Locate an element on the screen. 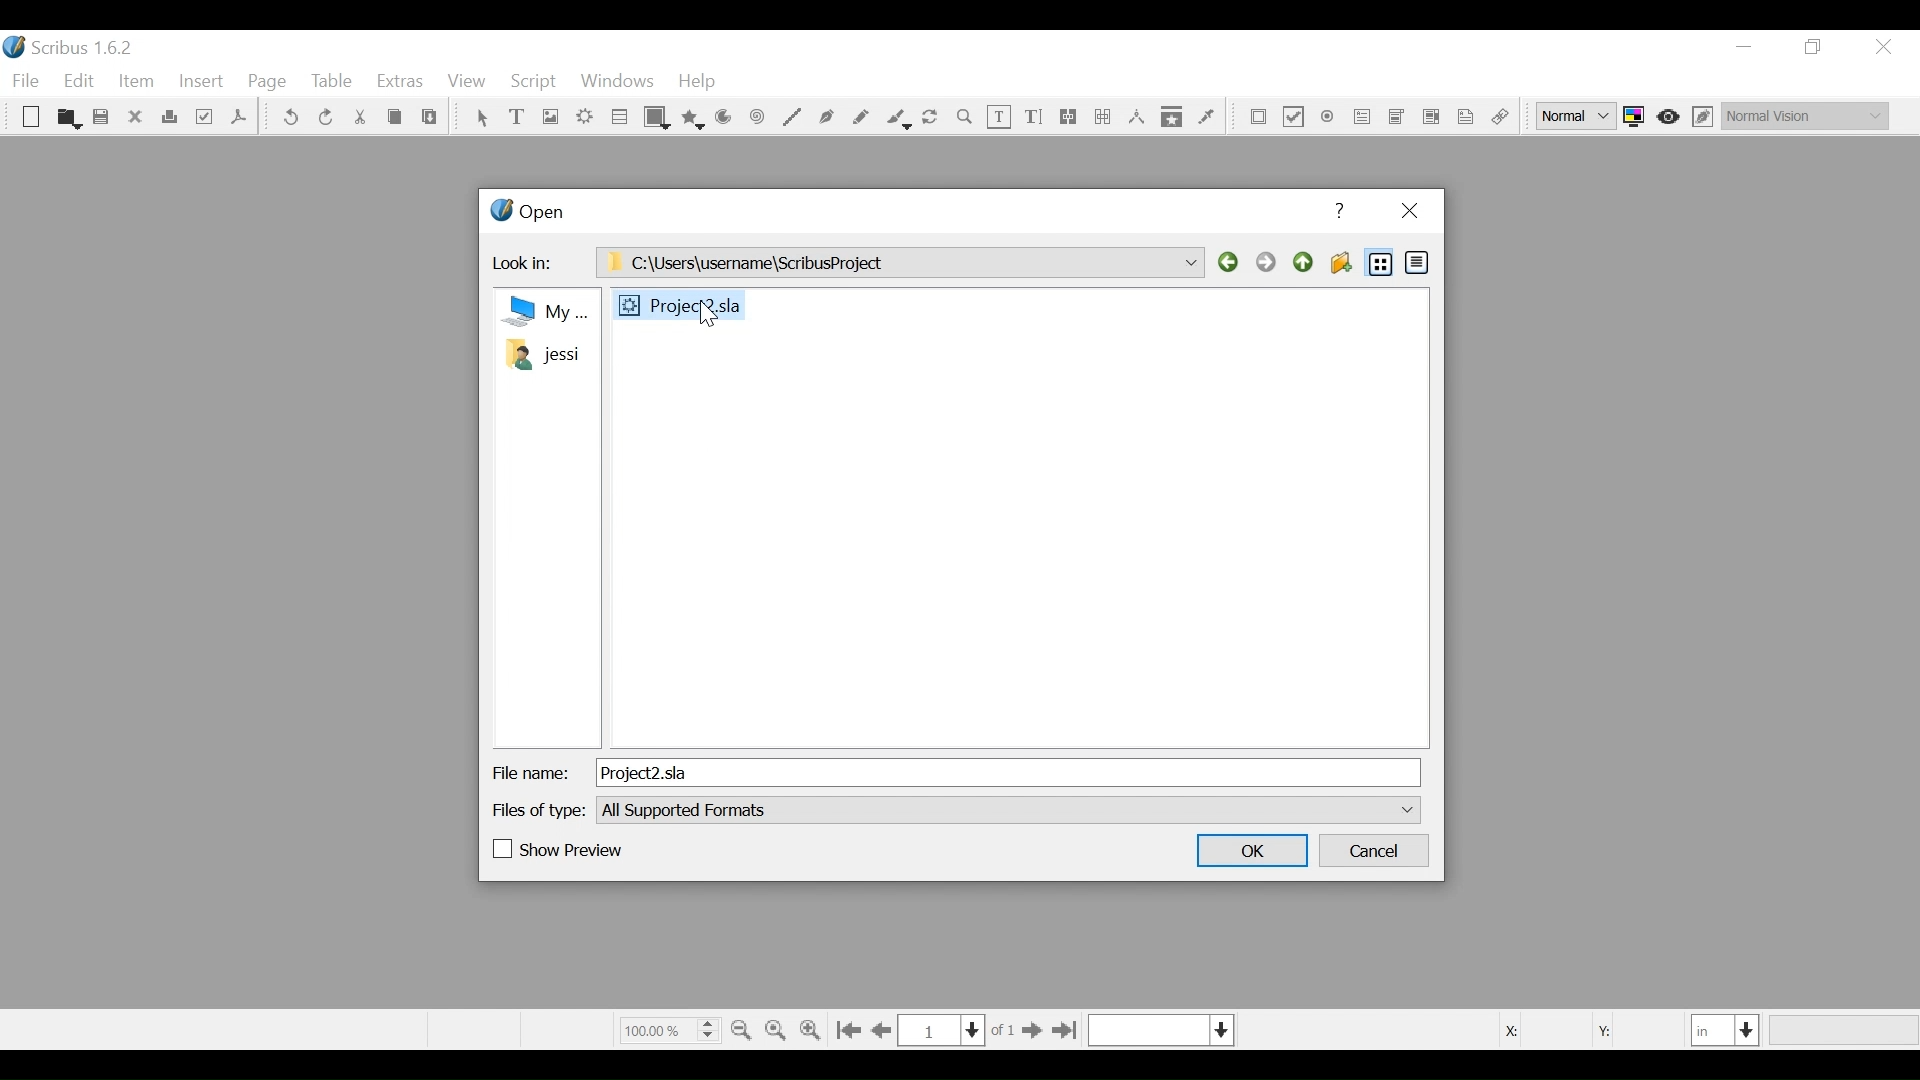 Image resolution: width=1920 pixels, height=1080 pixels. Zoom to 100 is located at coordinates (778, 1027).